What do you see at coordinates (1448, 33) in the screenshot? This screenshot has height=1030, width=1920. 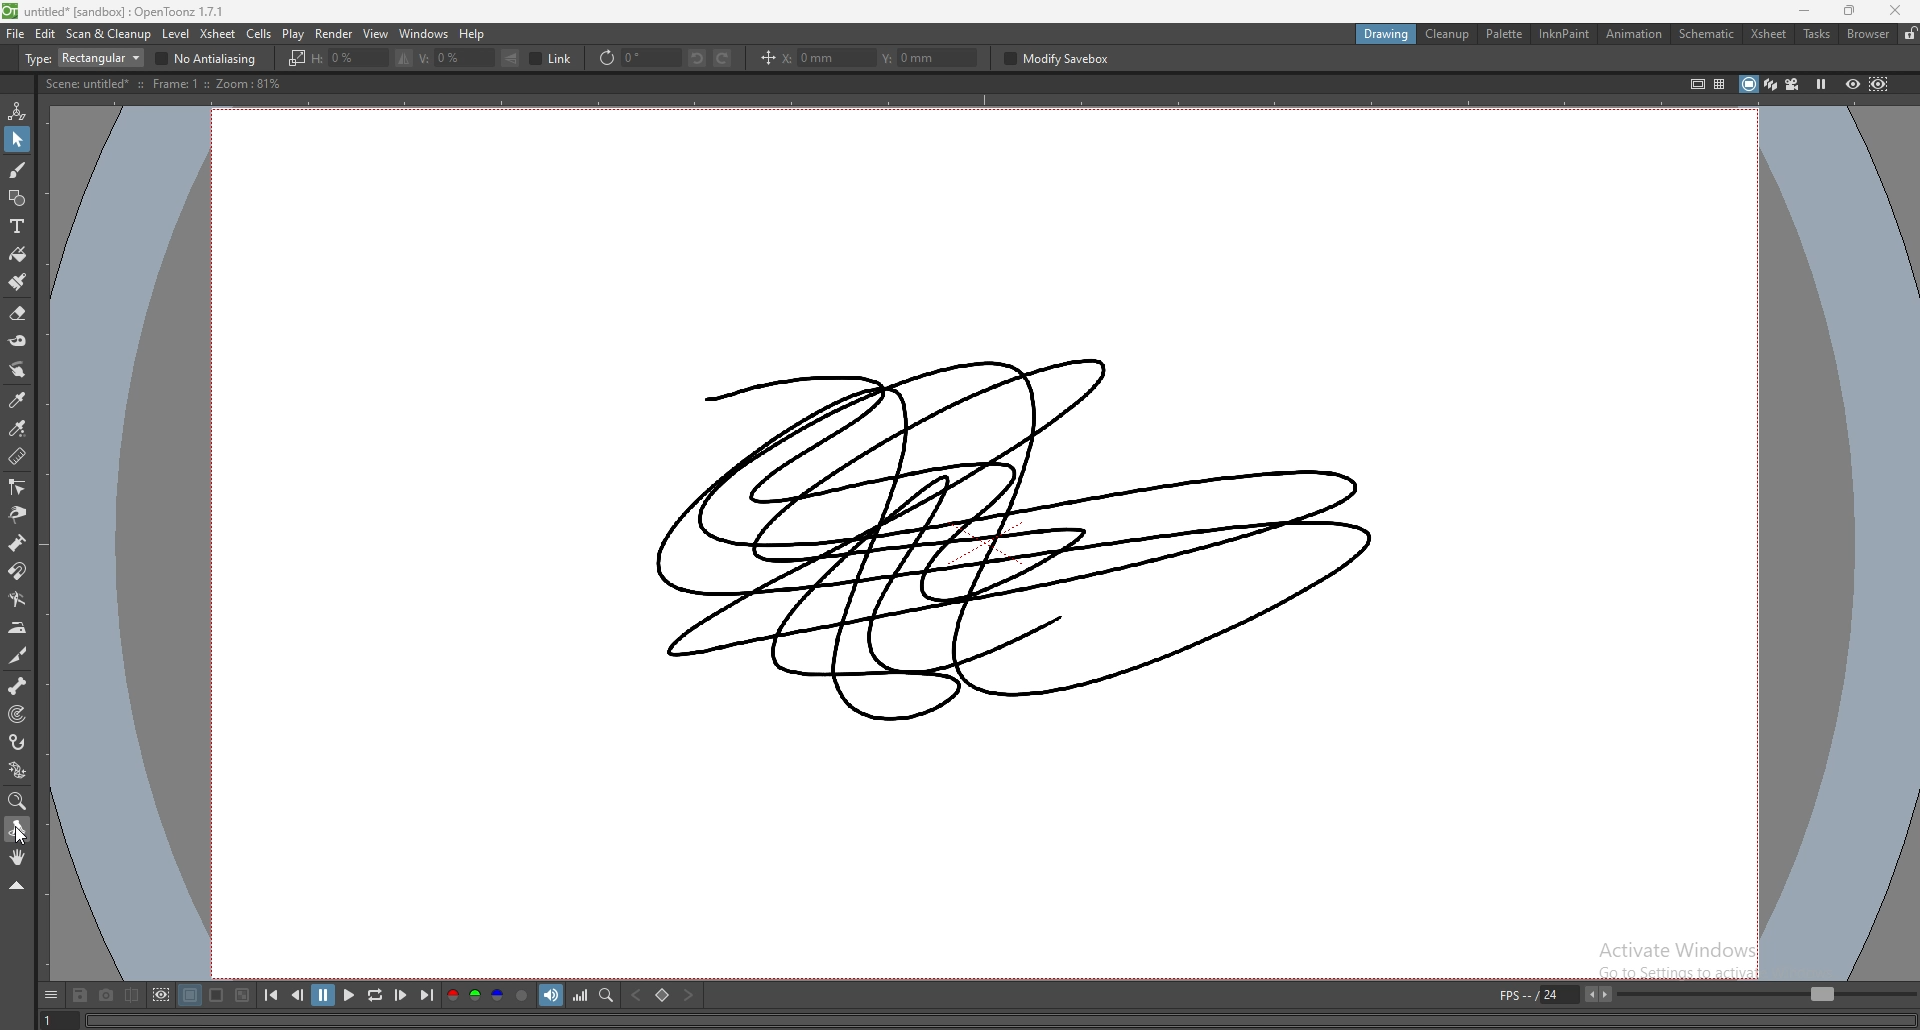 I see `cleanup` at bounding box center [1448, 33].